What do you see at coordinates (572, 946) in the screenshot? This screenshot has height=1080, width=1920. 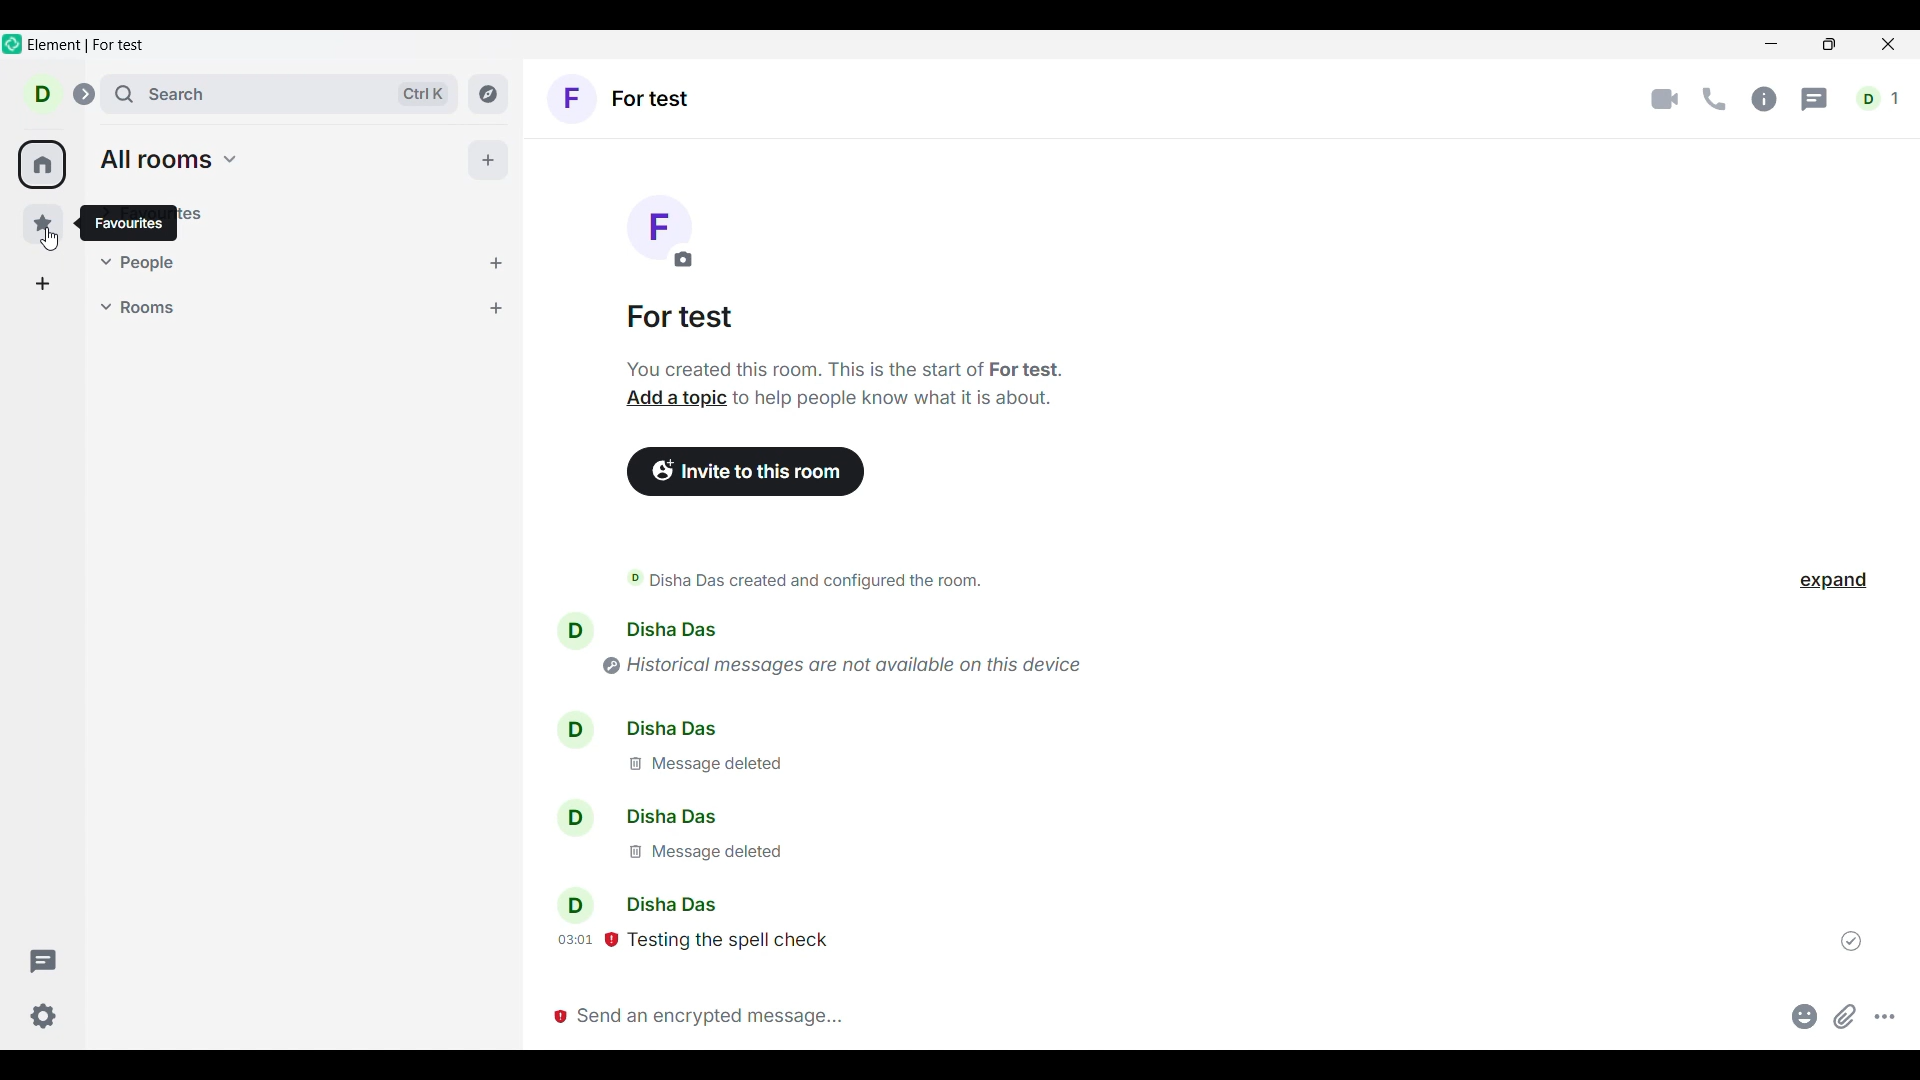 I see `message send timing` at bounding box center [572, 946].